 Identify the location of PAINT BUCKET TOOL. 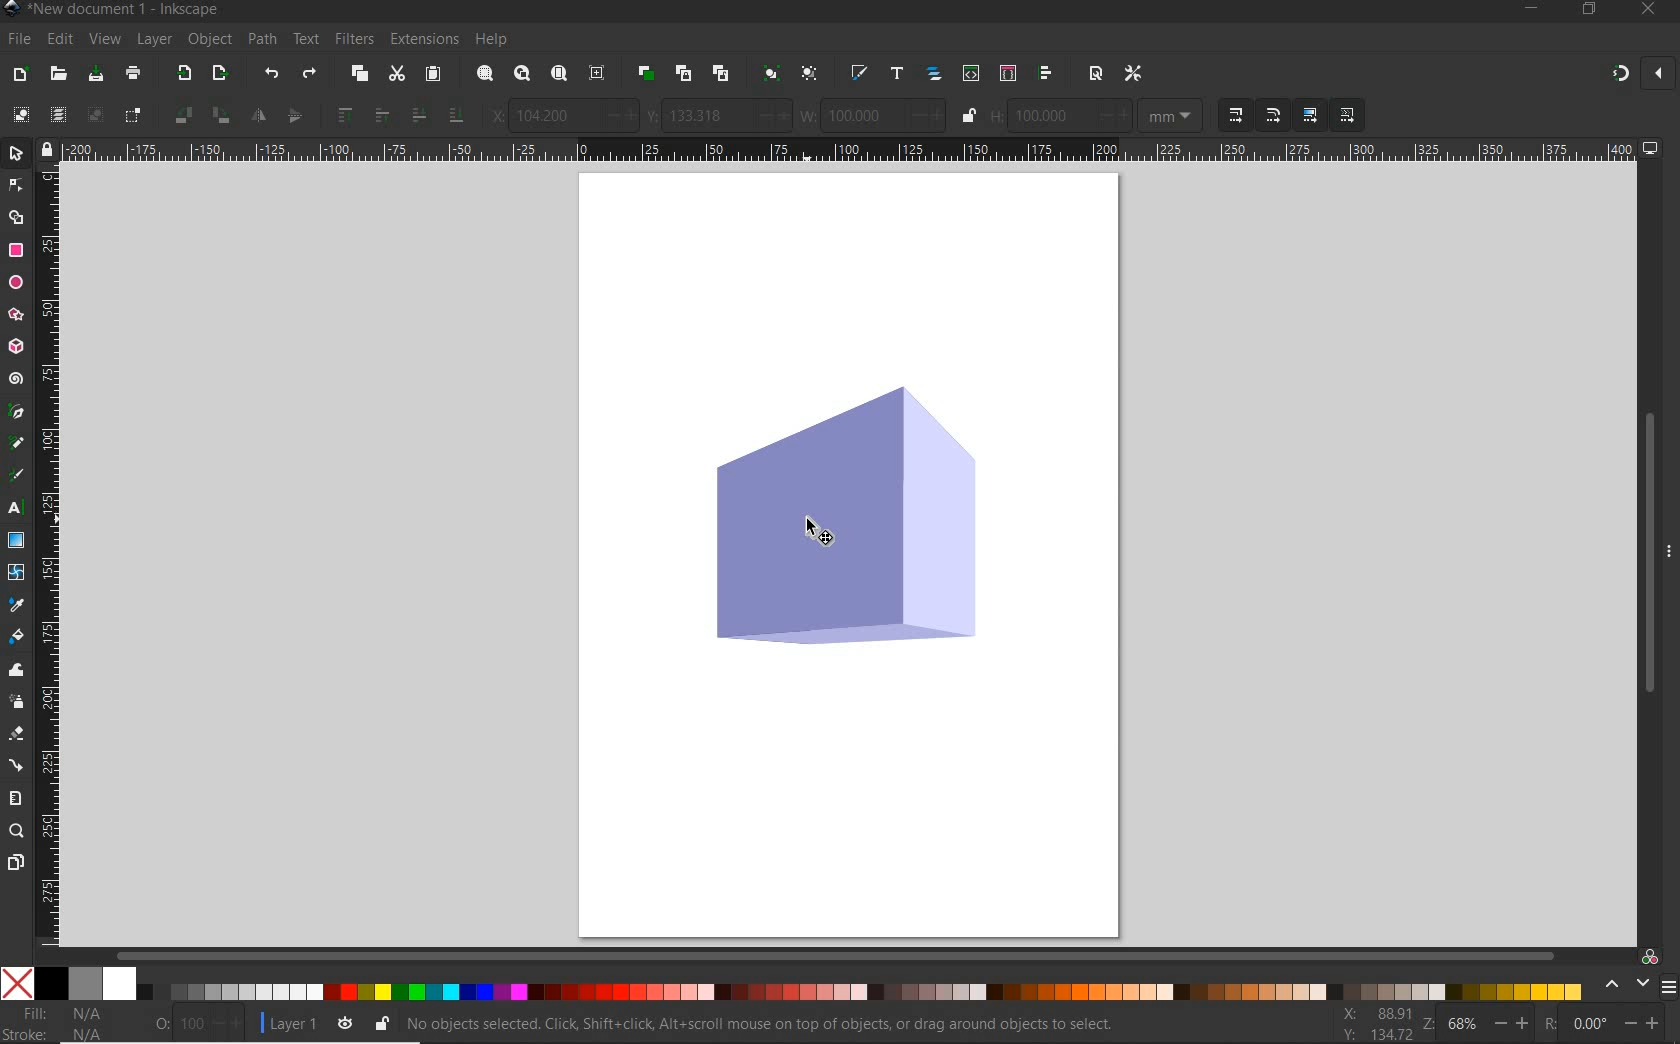
(15, 636).